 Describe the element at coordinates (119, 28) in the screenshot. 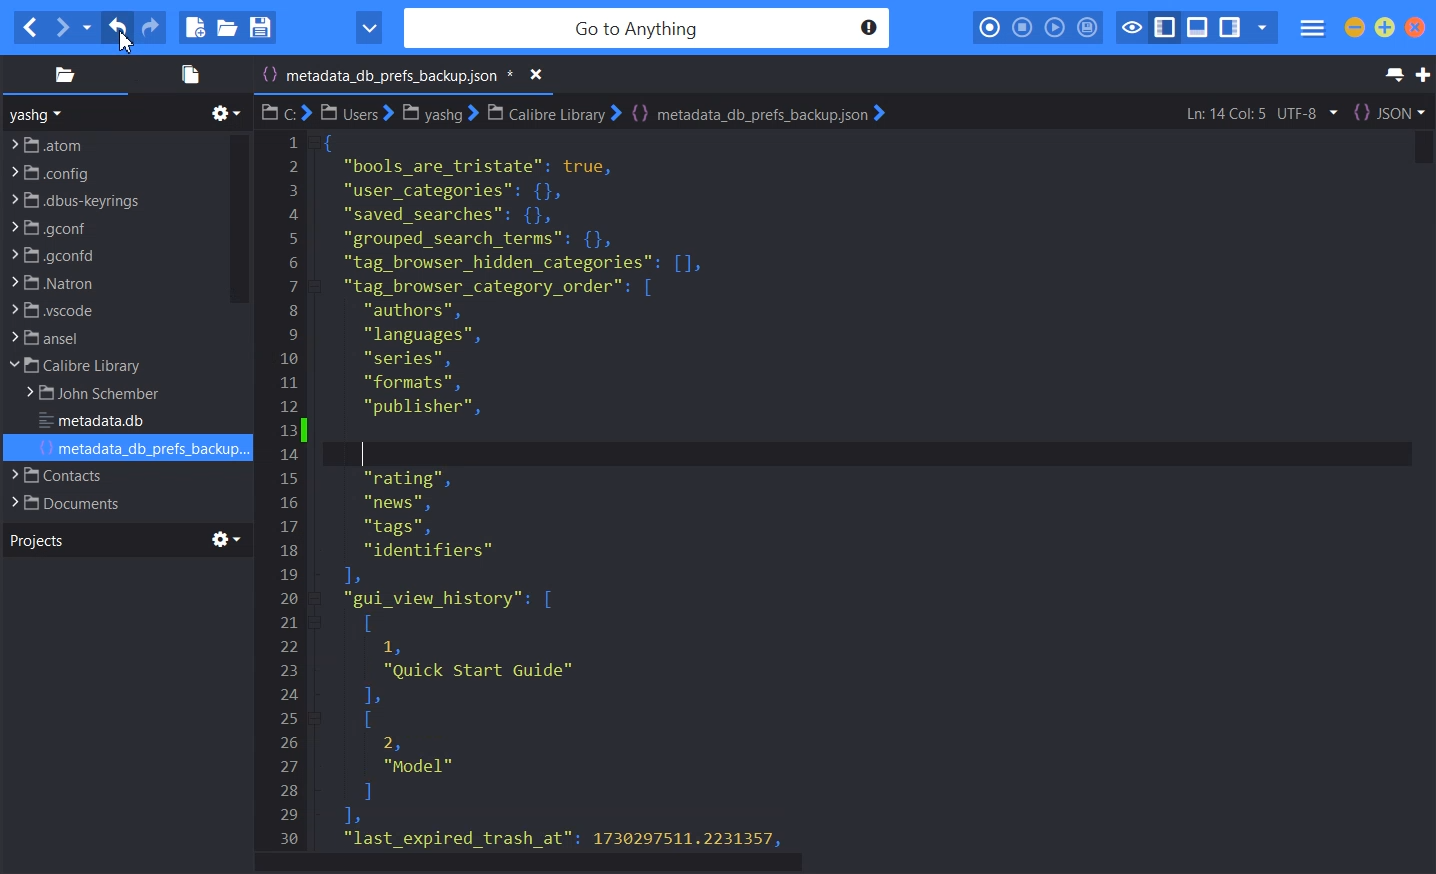

I see `Undo Last Action` at that location.